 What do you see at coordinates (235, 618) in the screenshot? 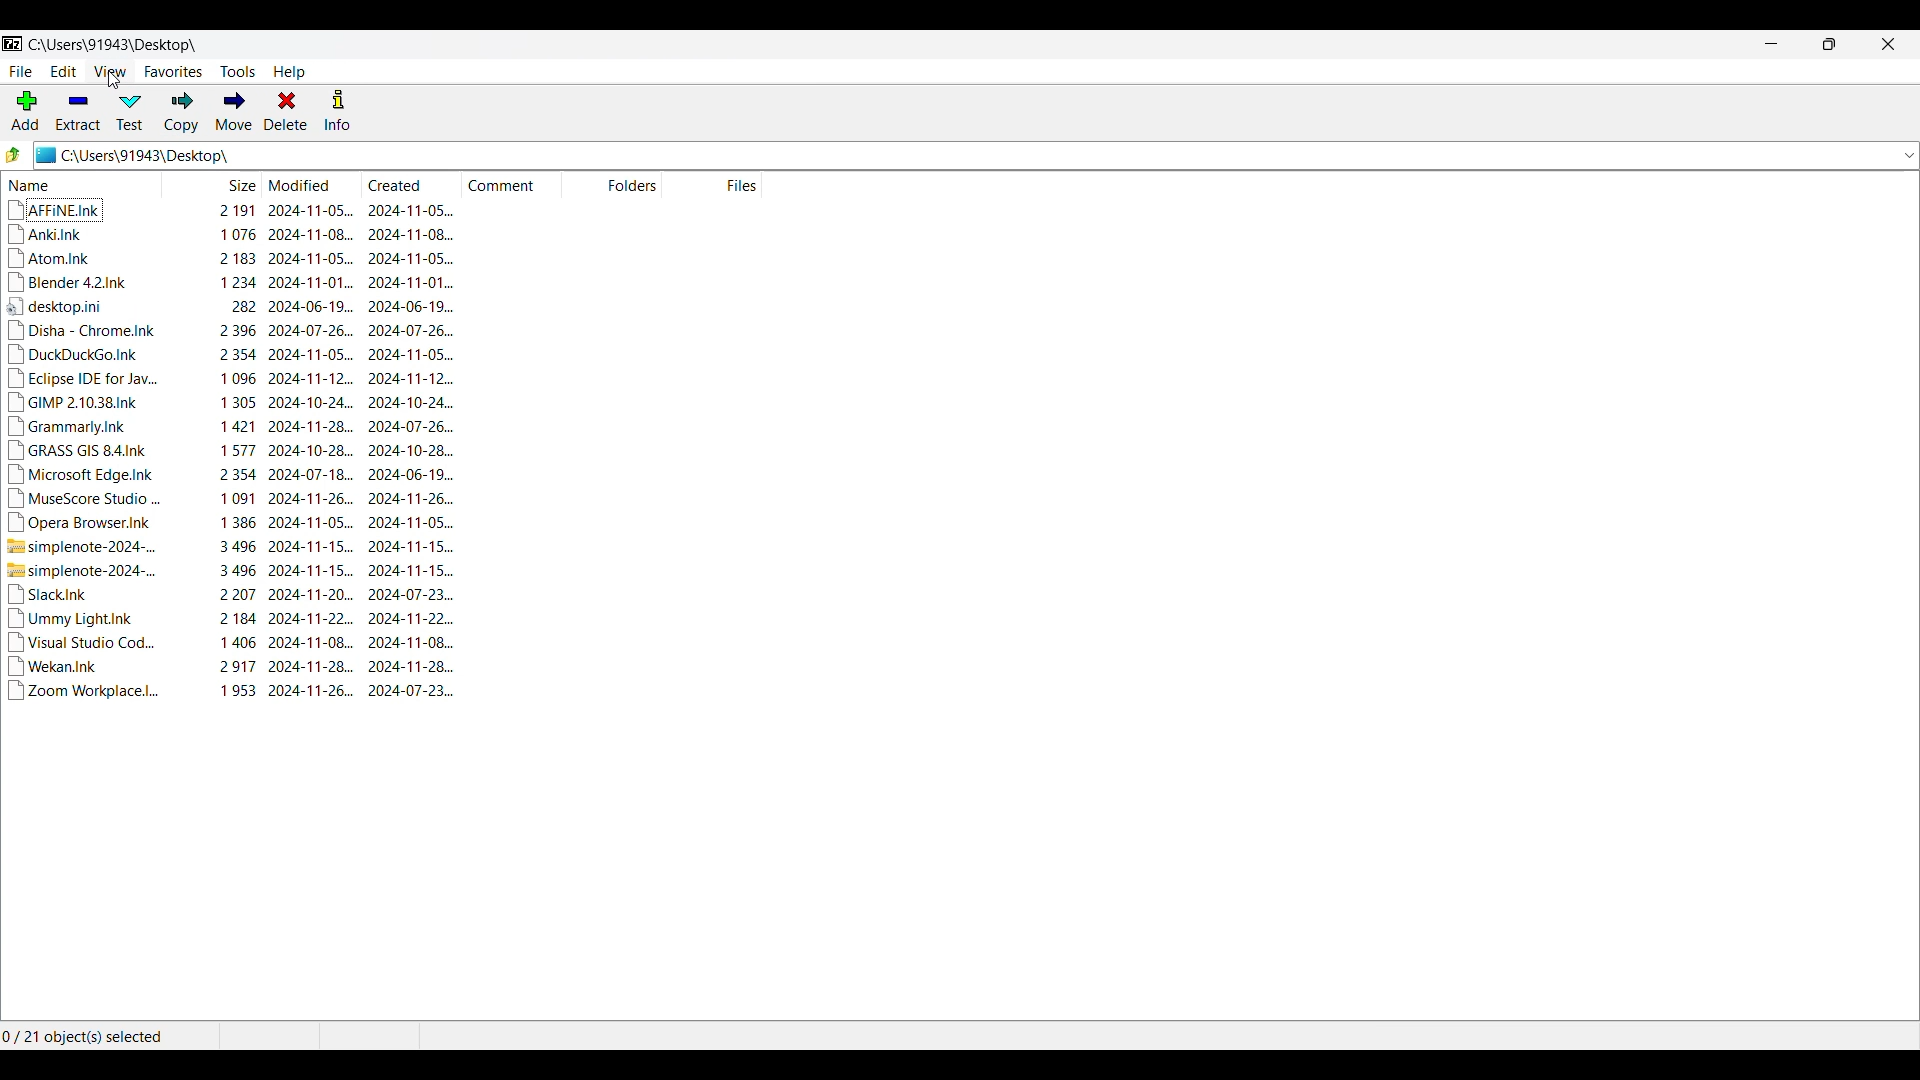
I see `Ummy Light.Ink 2184 2024-11-22... 2024-11-22...` at bounding box center [235, 618].